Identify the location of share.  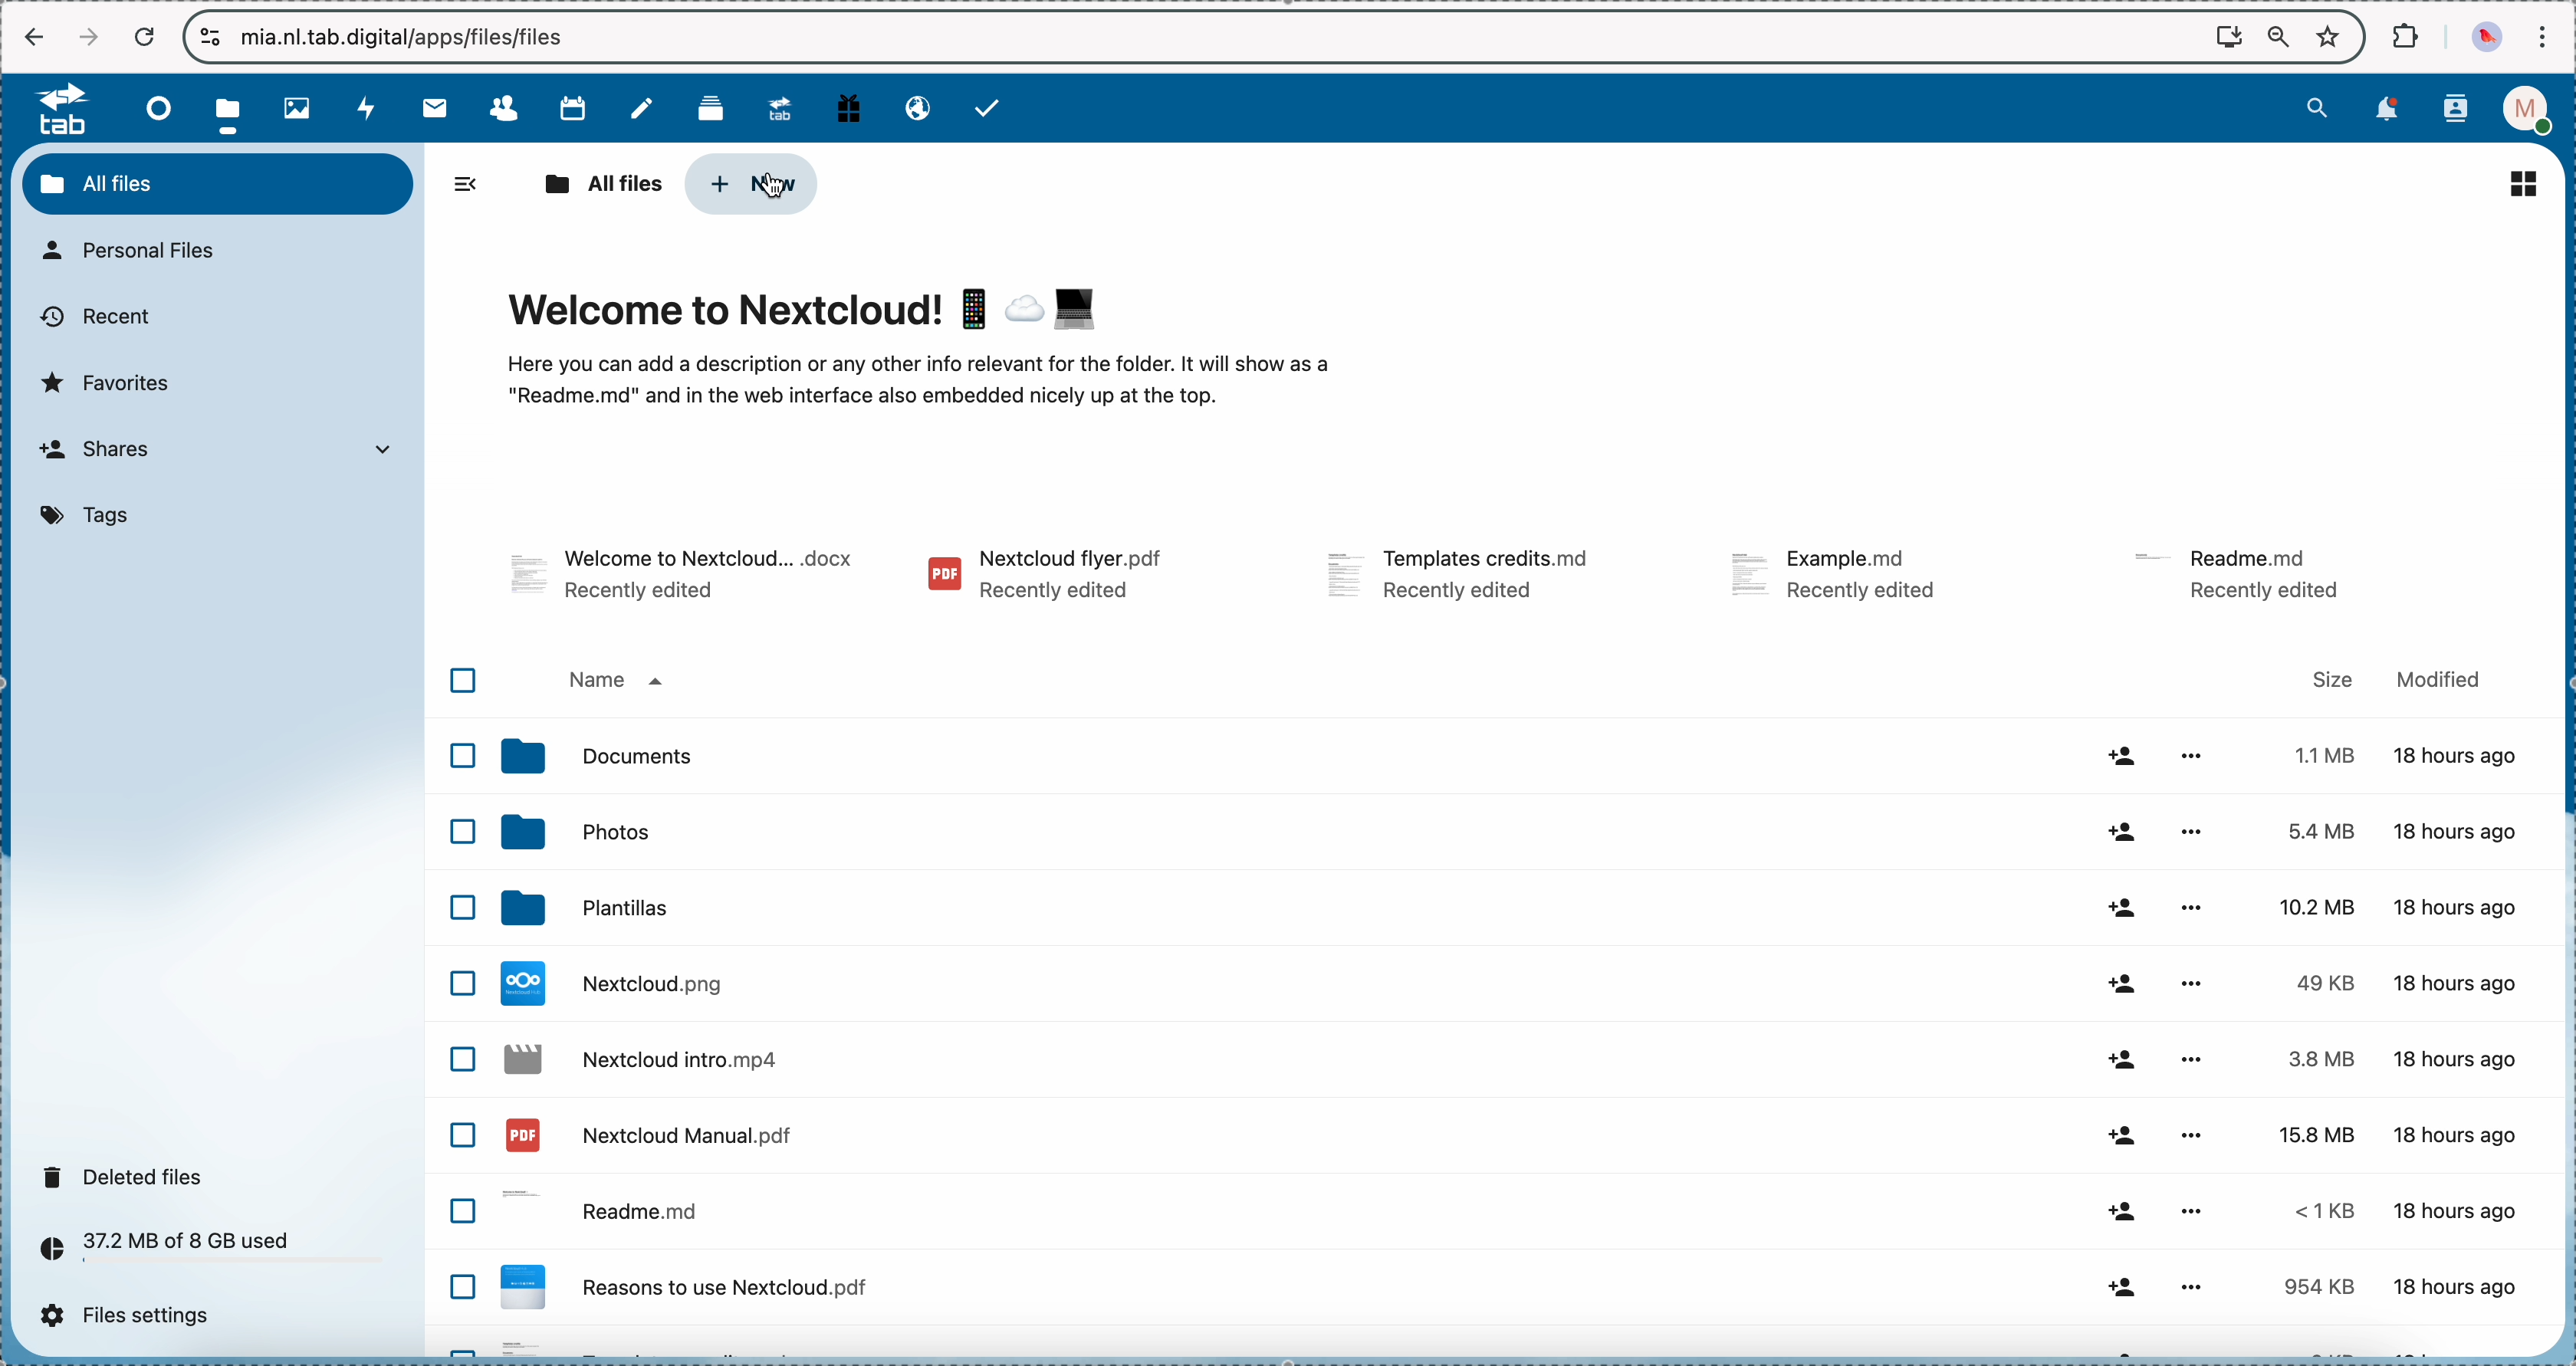
(2124, 986).